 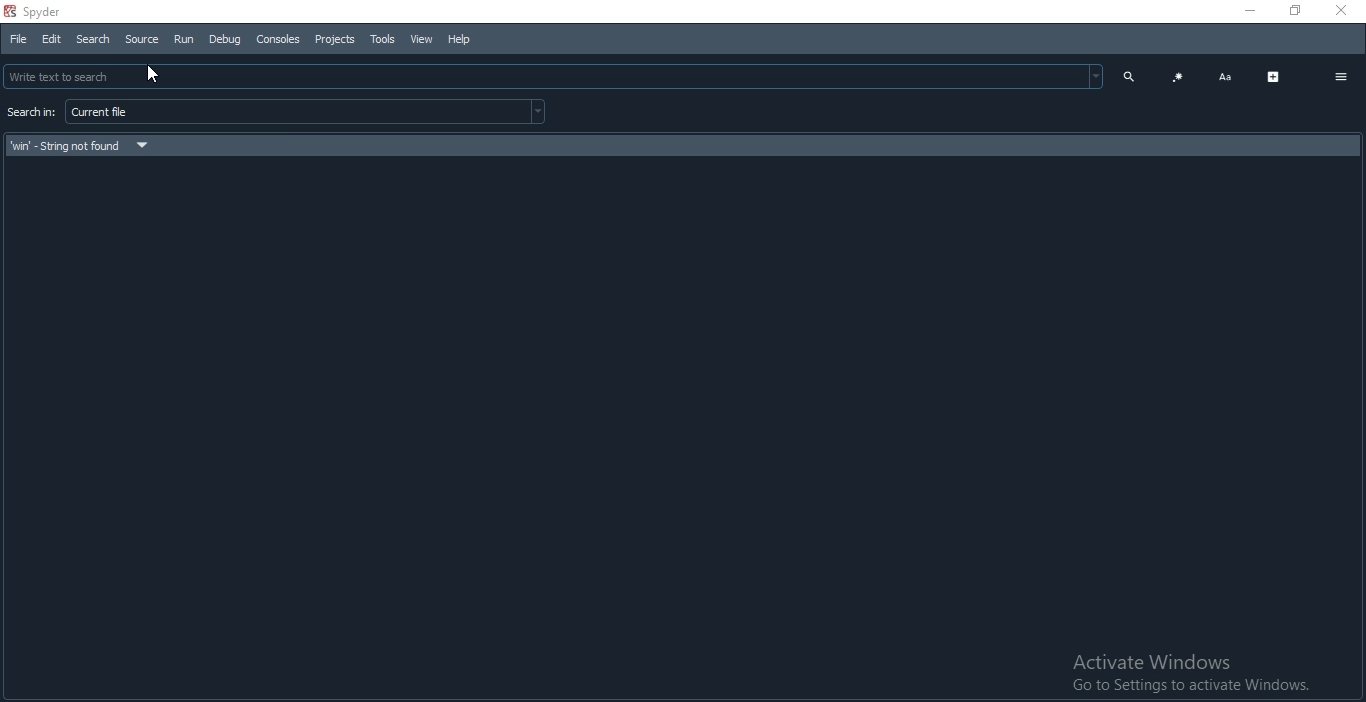 I want to click on spyder, so click(x=41, y=10).